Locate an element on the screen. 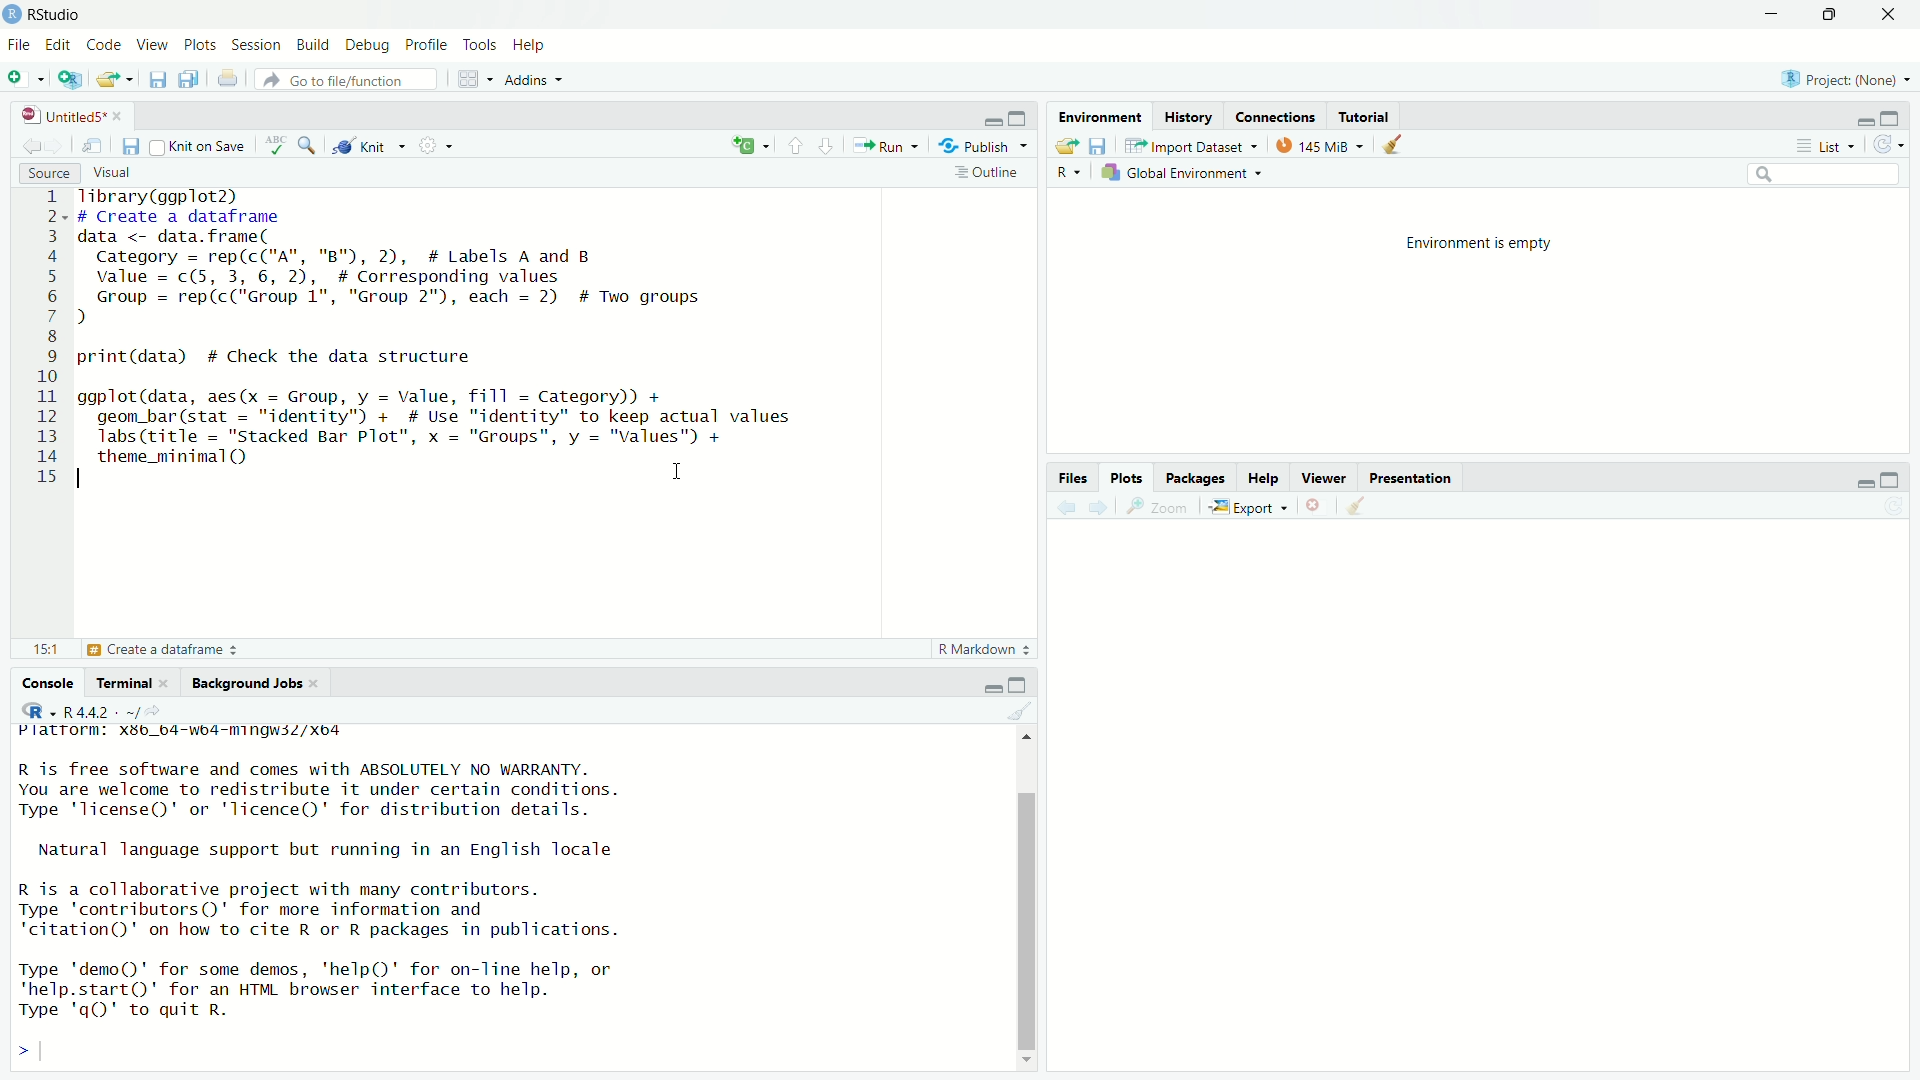 This screenshot has width=1920, height=1080. Spell check is located at coordinates (274, 143).